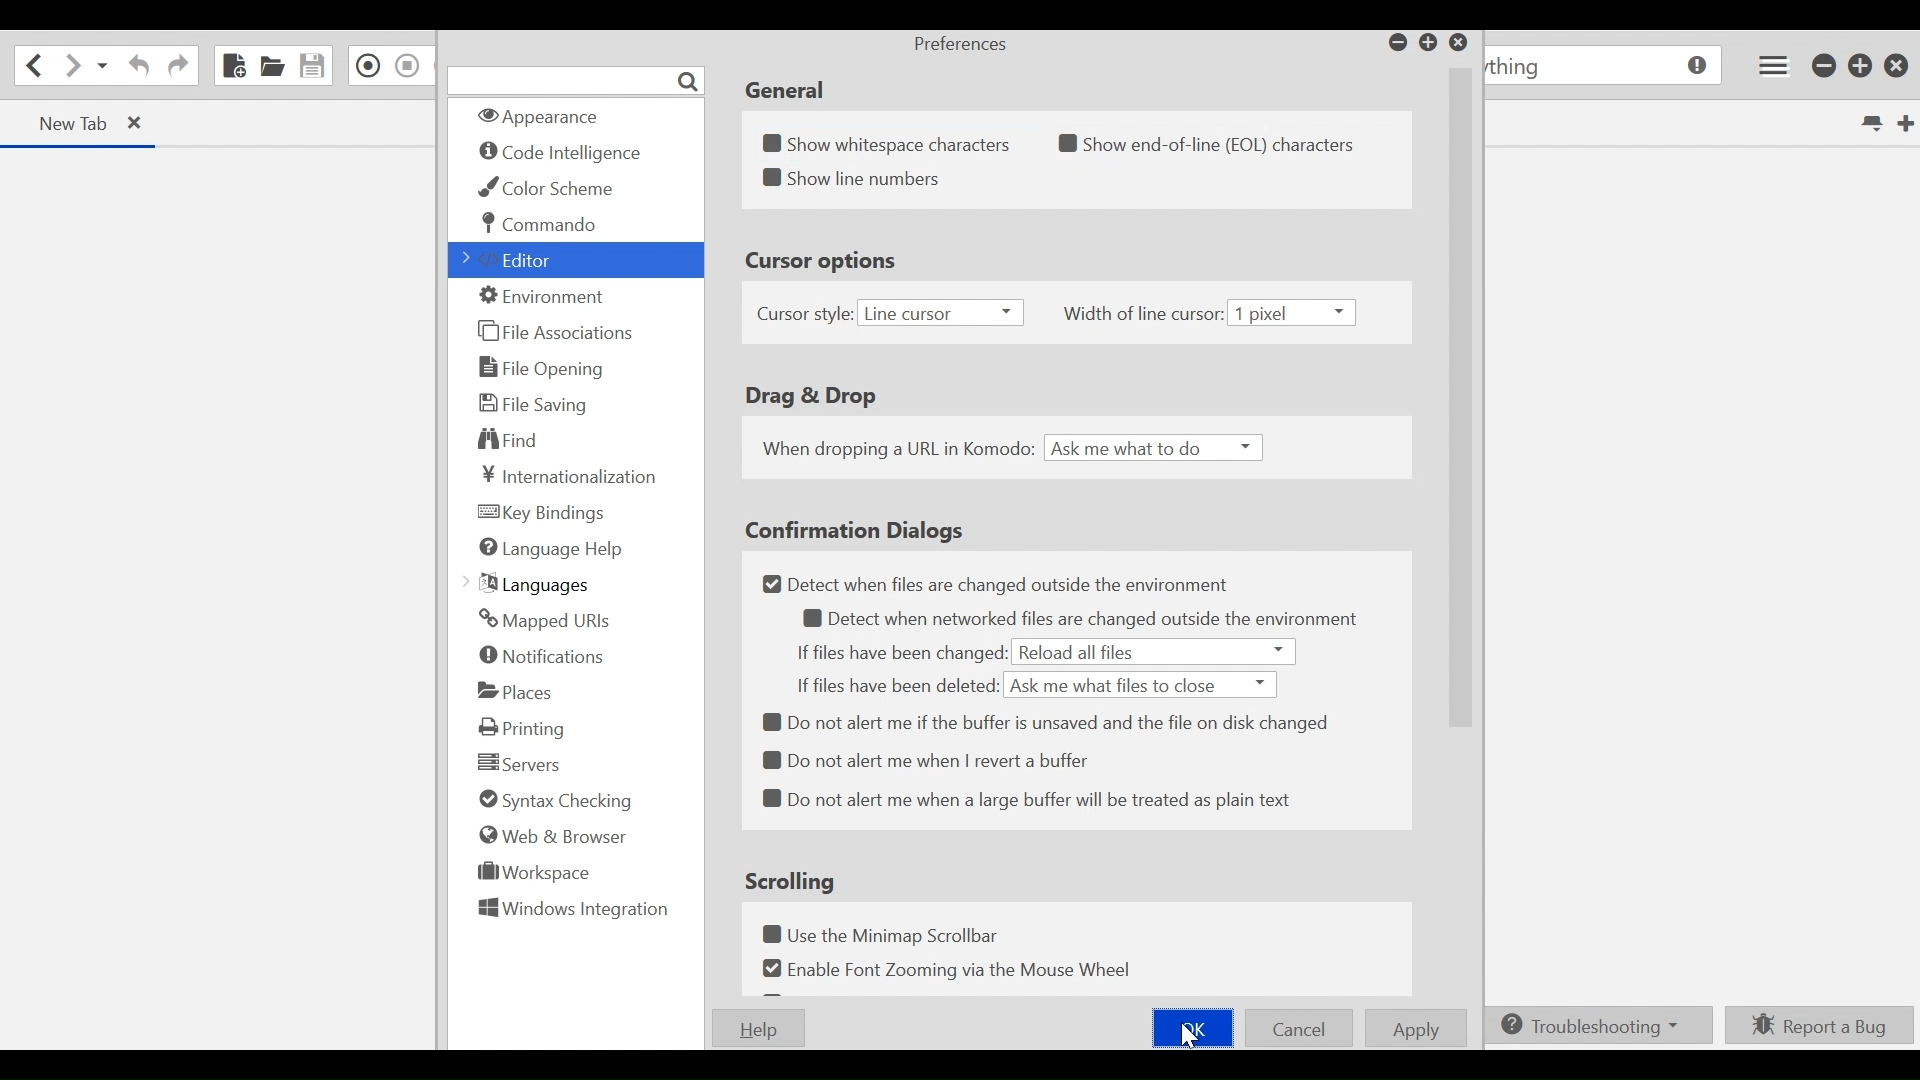  Describe the element at coordinates (944, 968) in the screenshot. I see `Enable Font Zooming via Mouse Wheel` at that location.